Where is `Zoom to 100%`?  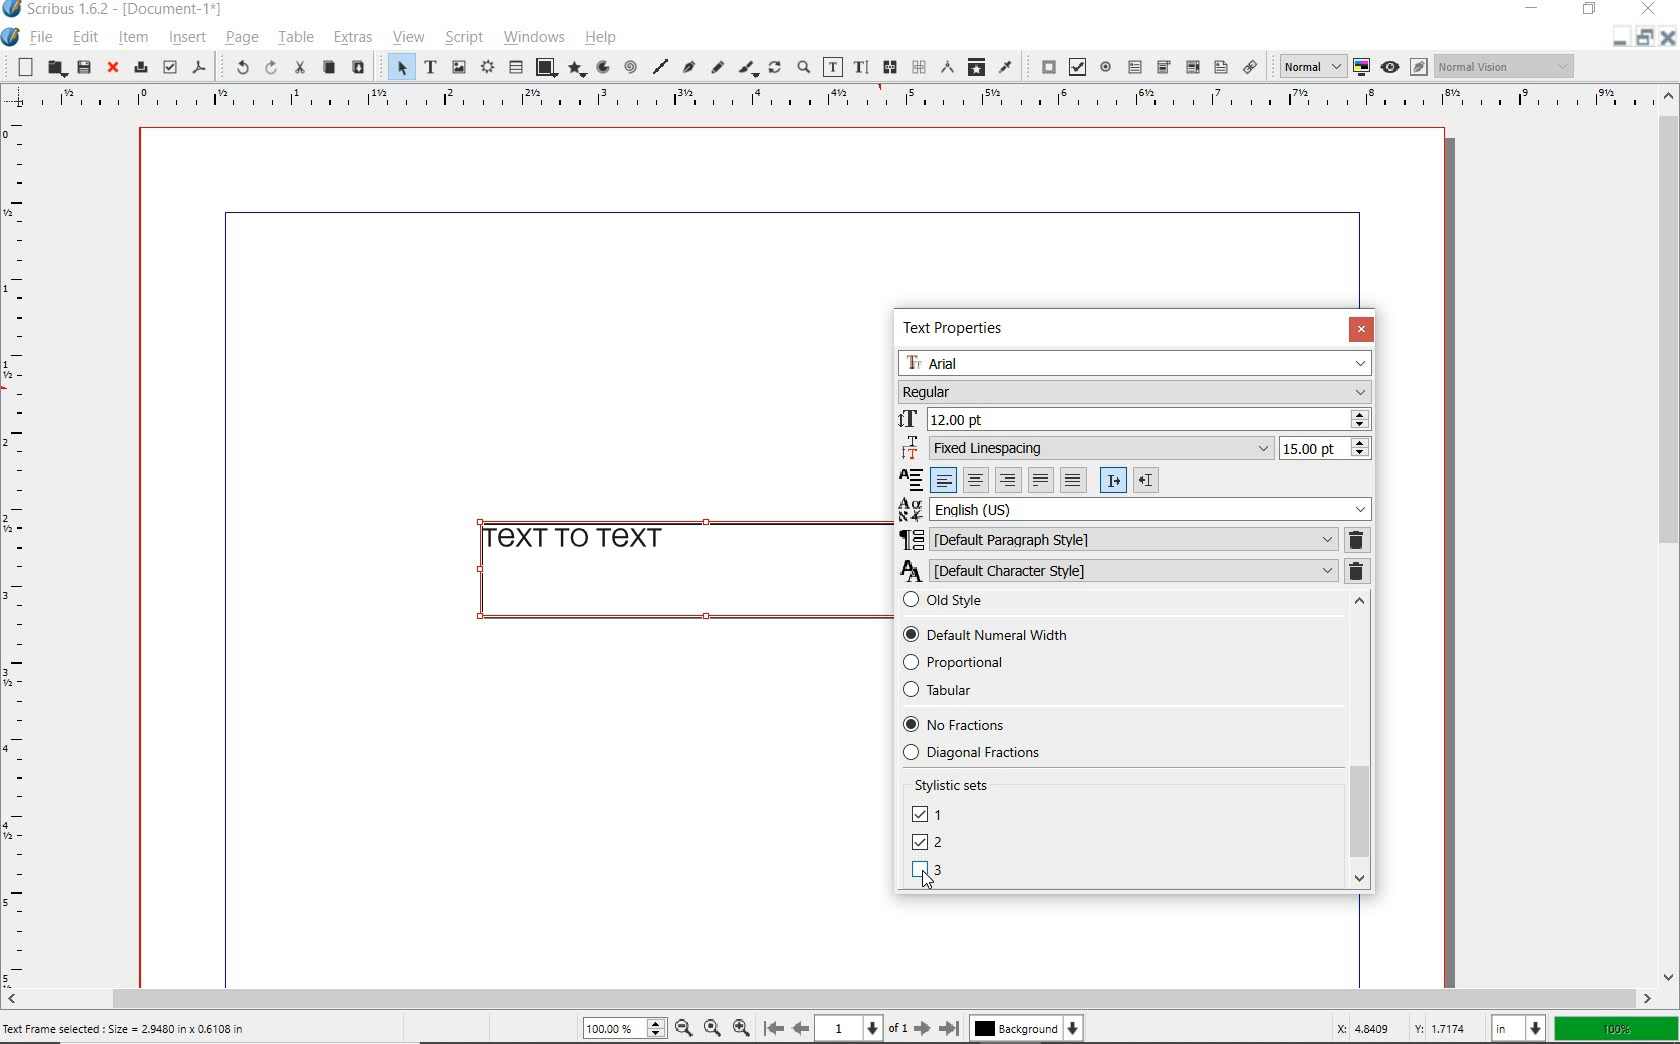 Zoom to 100% is located at coordinates (710, 1027).